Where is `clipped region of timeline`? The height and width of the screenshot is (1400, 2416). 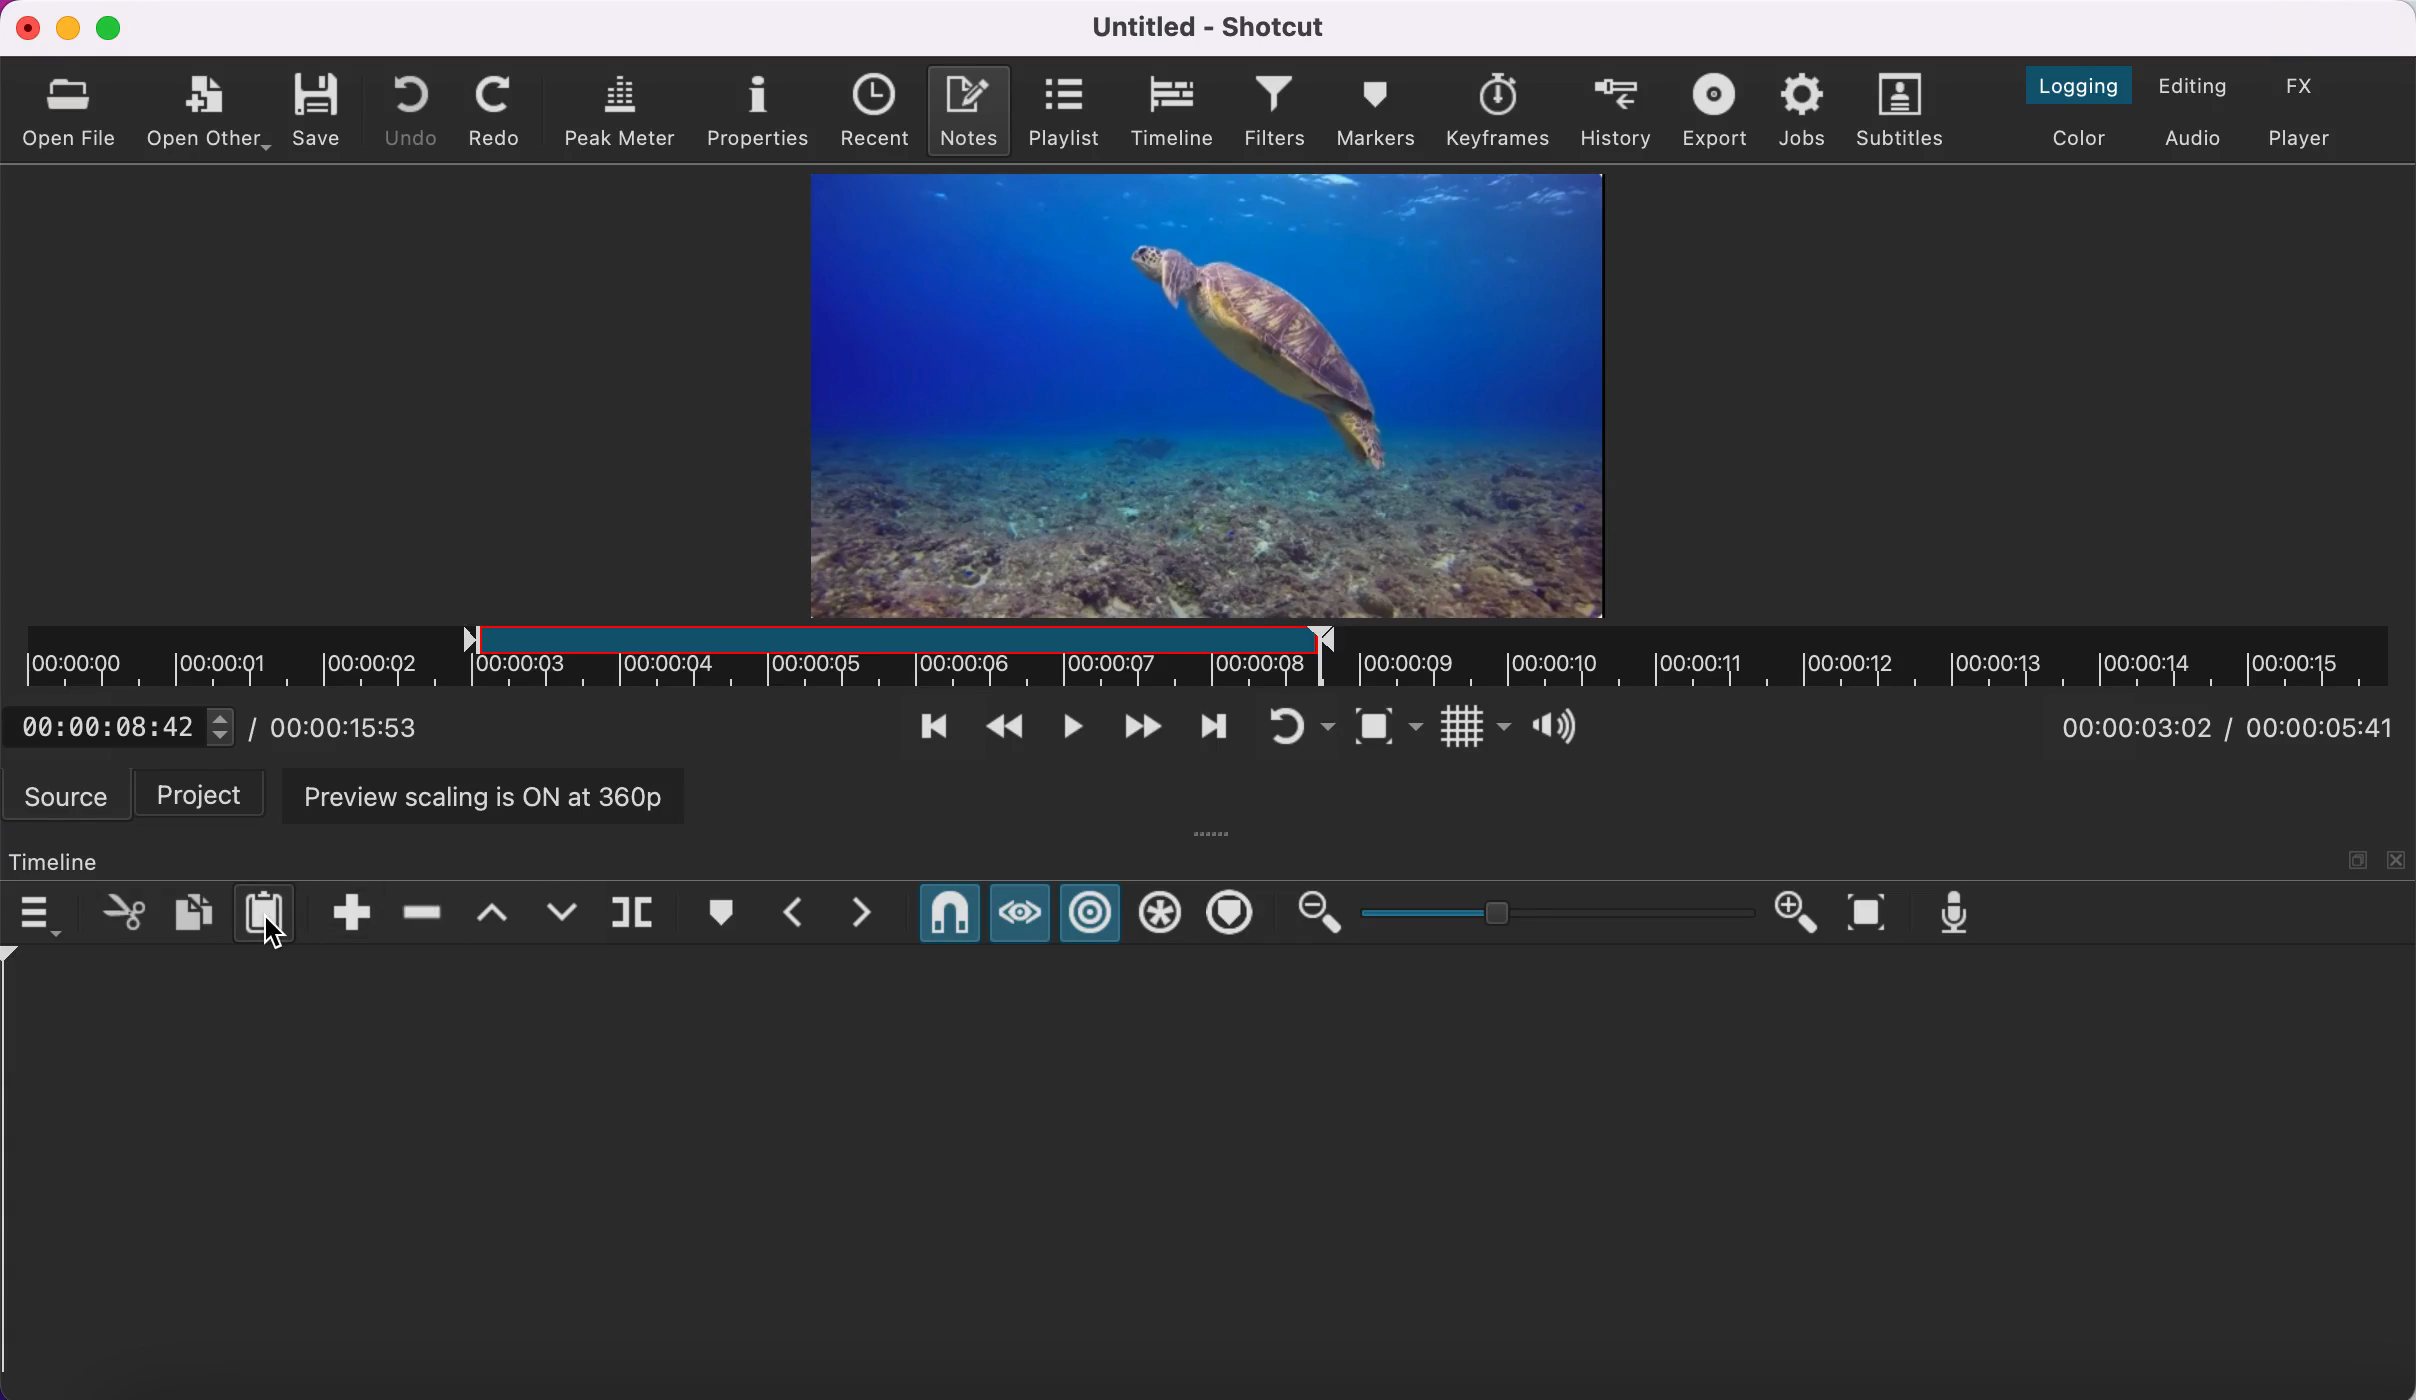 clipped region of timeline is located at coordinates (889, 656).